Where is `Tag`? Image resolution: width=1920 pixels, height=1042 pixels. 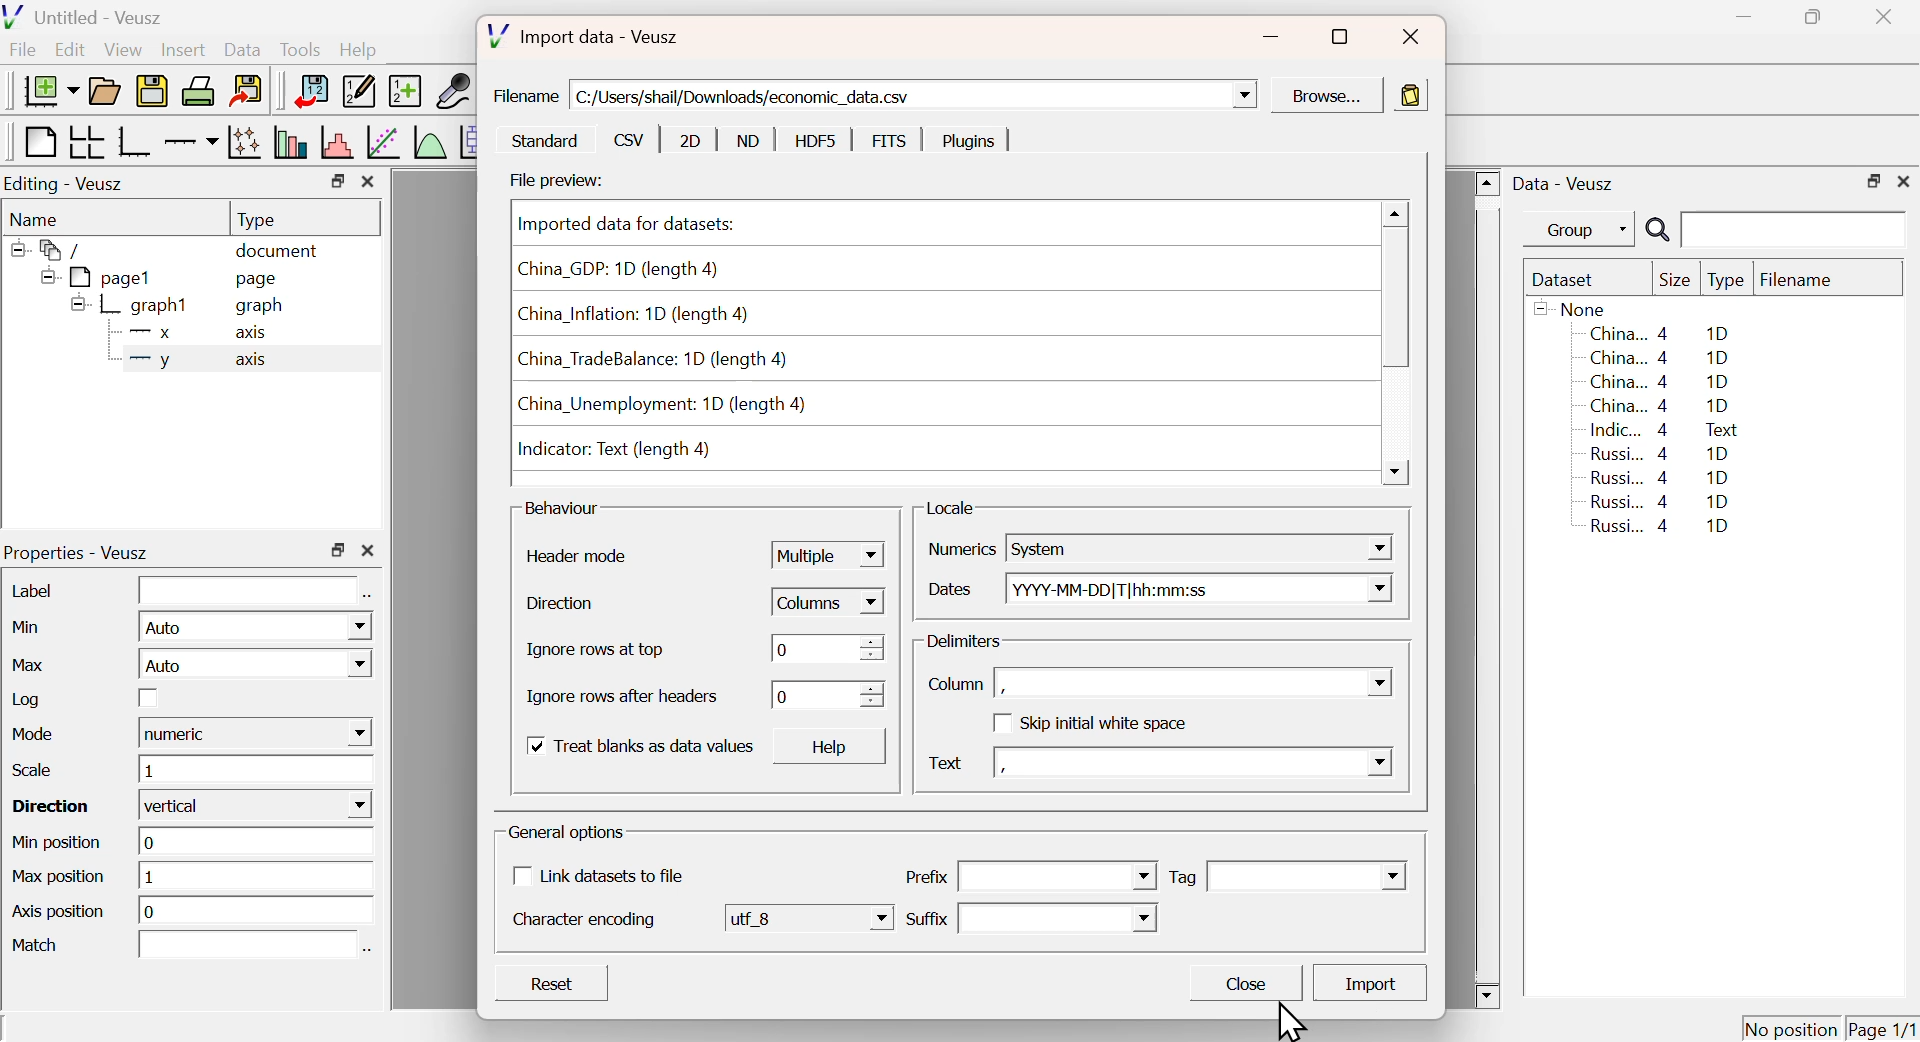
Tag is located at coordinates (1181, 878).